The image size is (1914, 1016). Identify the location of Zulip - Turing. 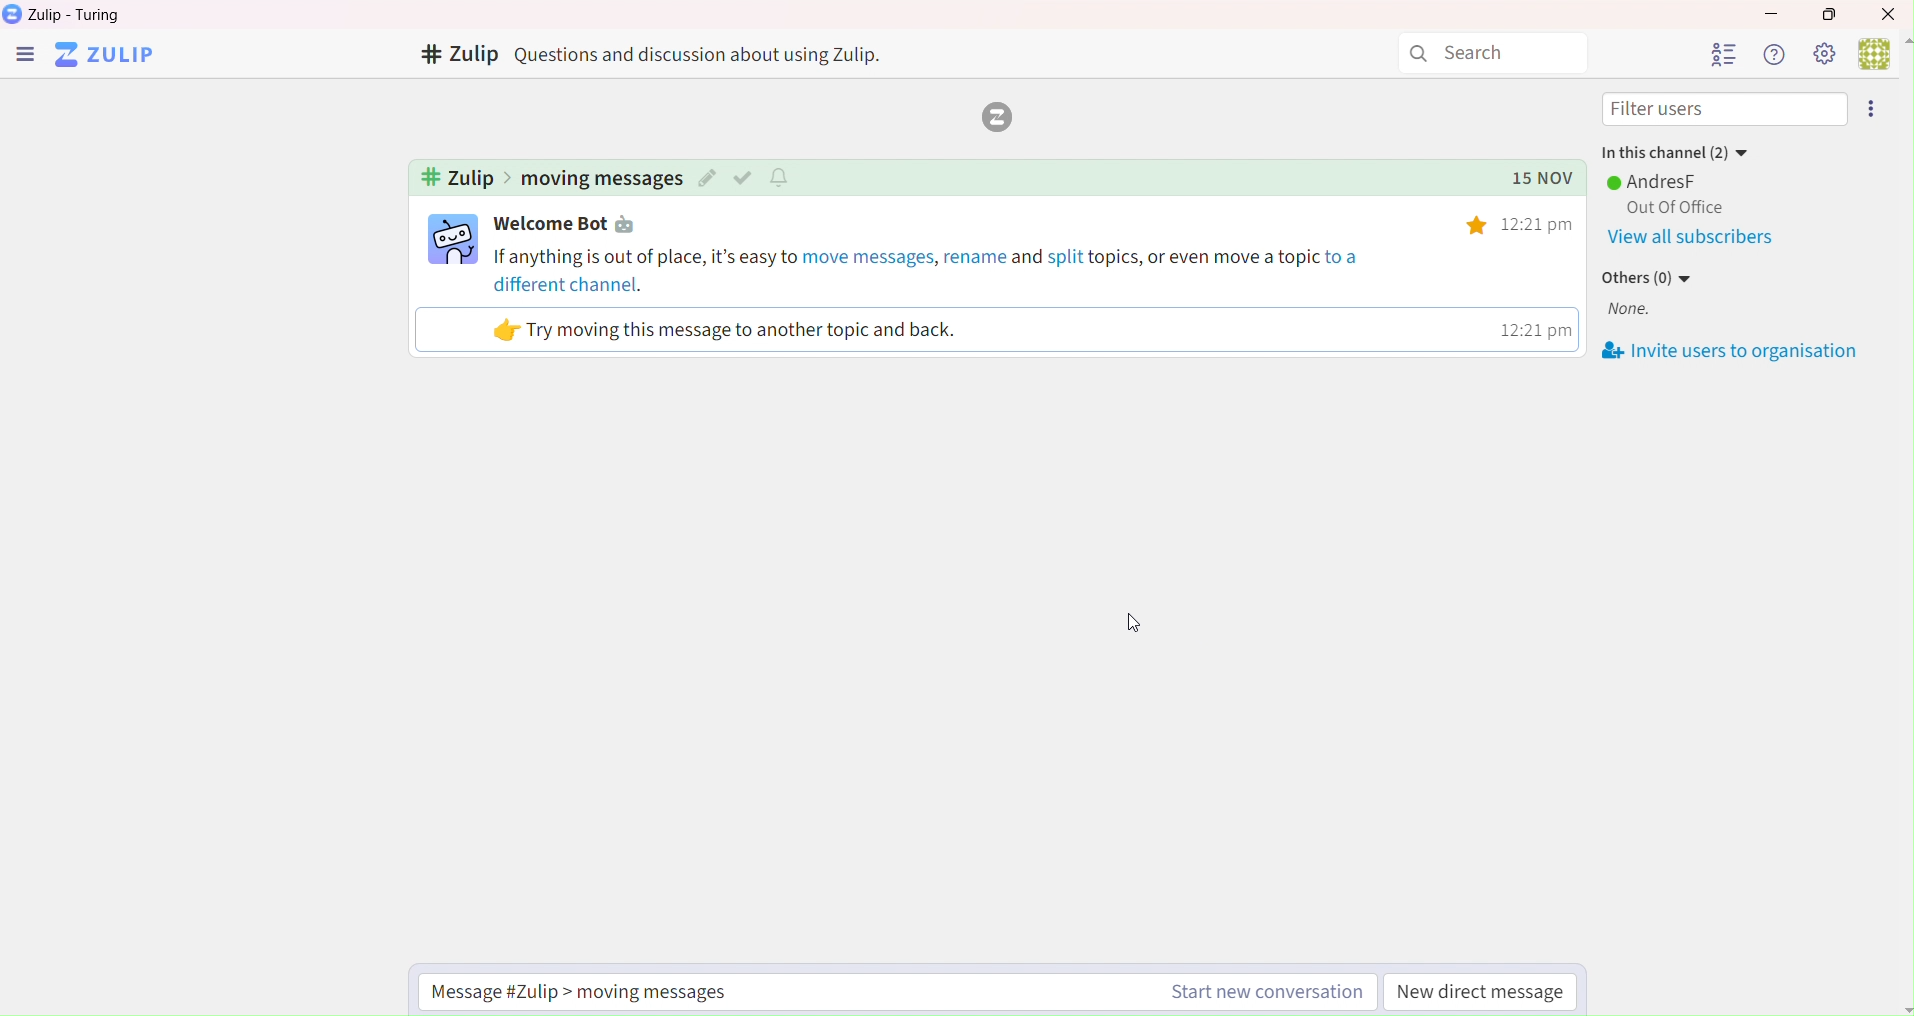
(80, 15).